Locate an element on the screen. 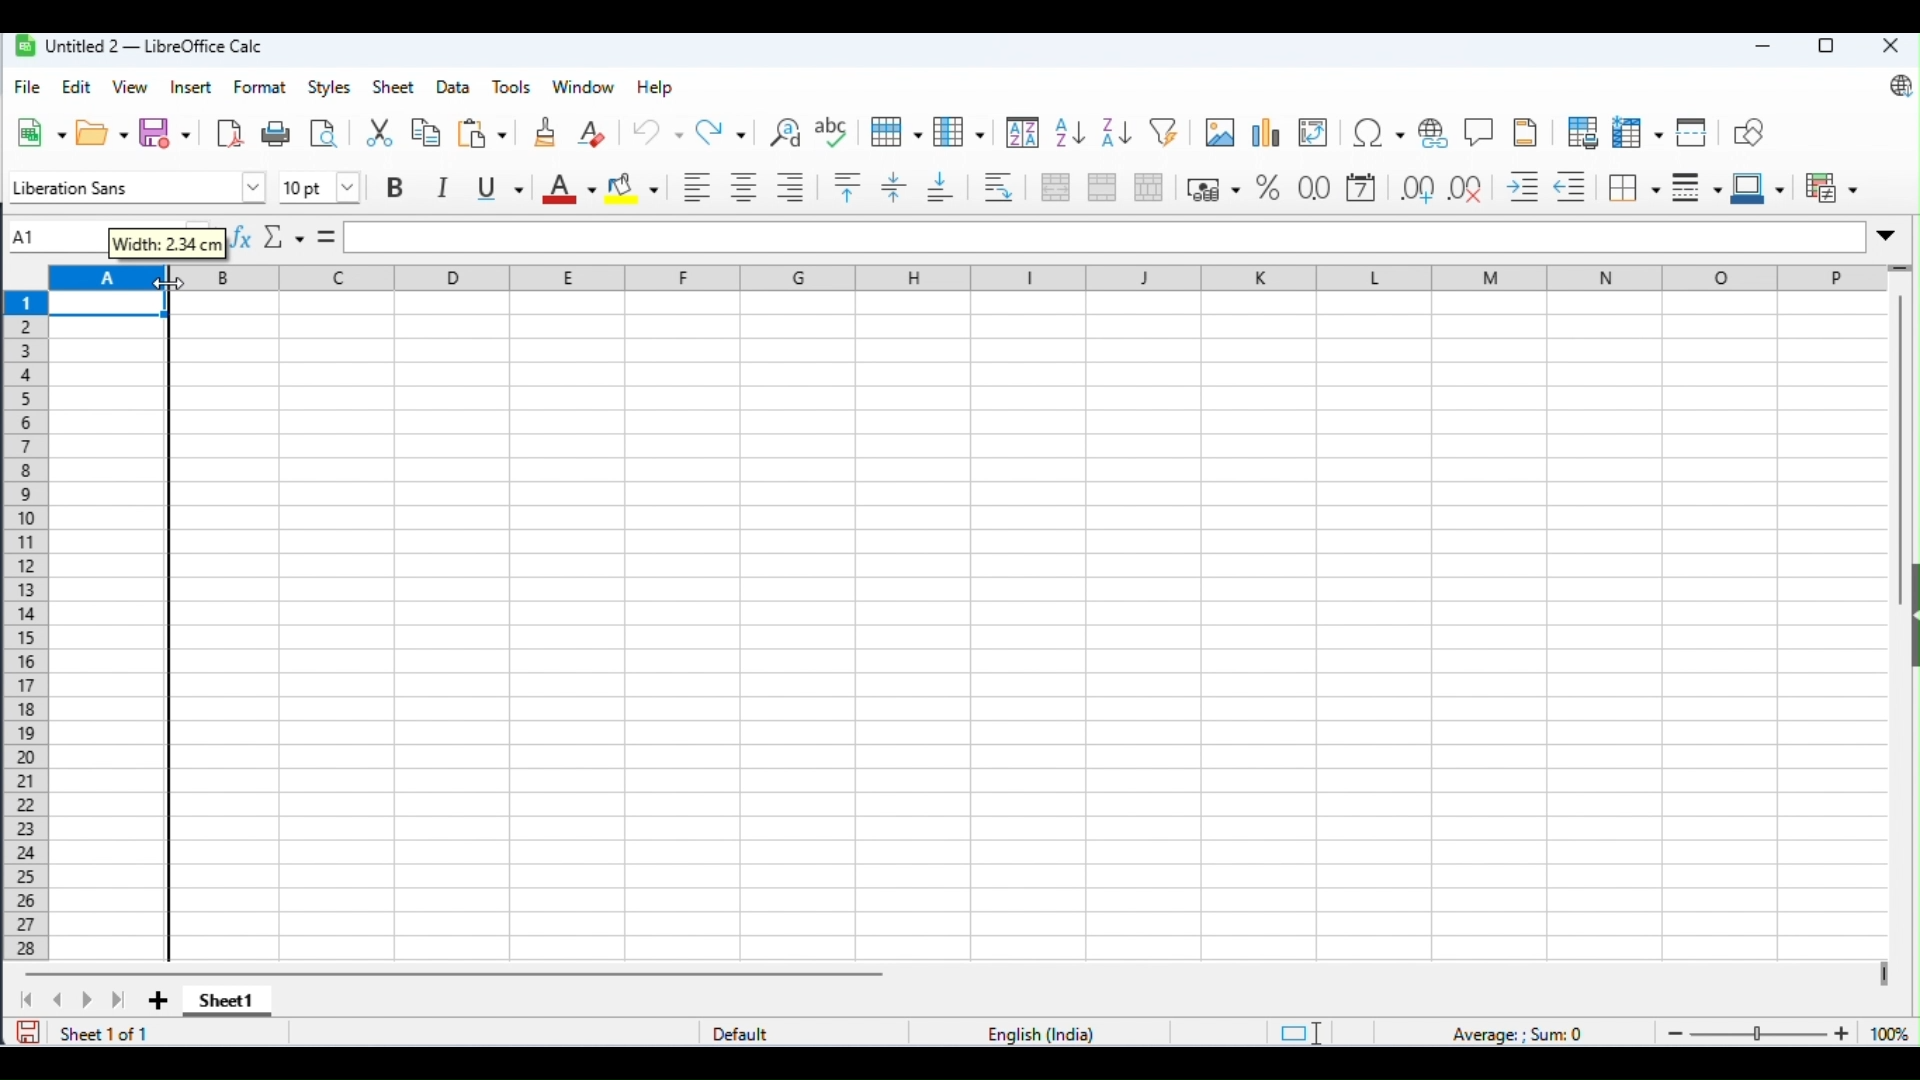  font color is located at coordinates (568, 188).